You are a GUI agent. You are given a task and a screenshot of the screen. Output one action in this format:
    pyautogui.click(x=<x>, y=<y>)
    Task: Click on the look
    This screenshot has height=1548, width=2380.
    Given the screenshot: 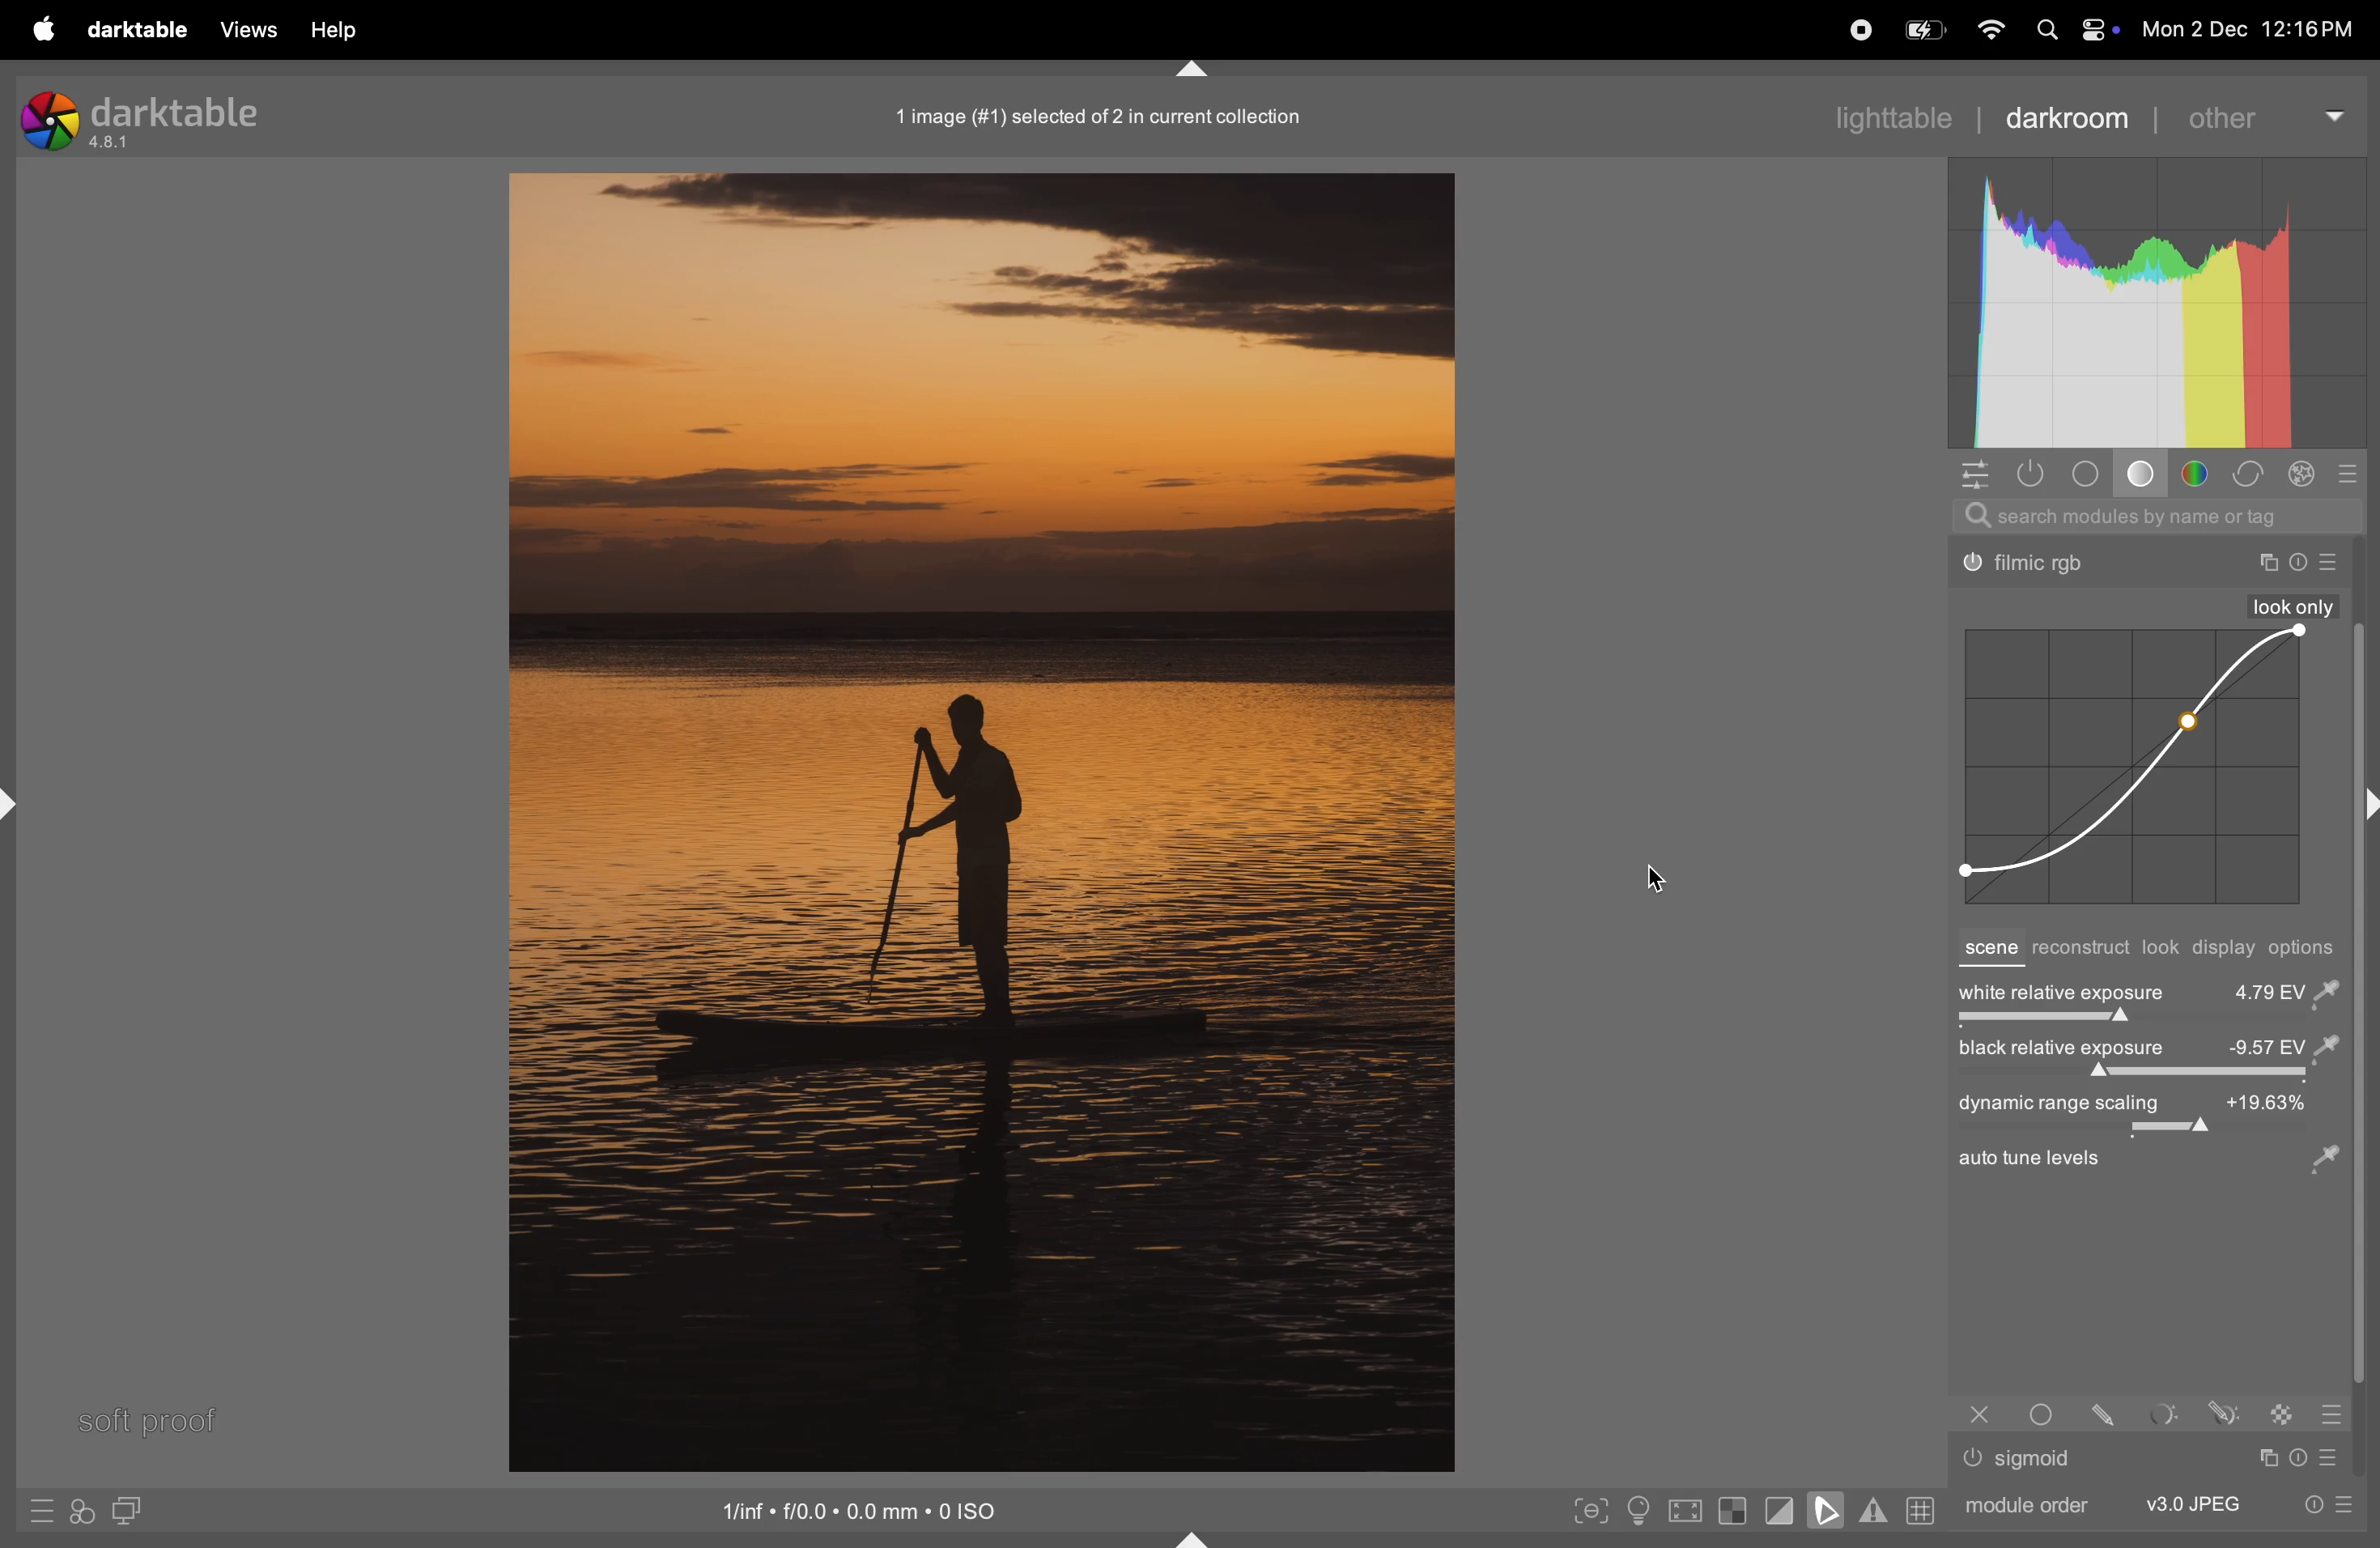 What is the action you would take?
    pyautogui.click(x=2162, y=948)
    